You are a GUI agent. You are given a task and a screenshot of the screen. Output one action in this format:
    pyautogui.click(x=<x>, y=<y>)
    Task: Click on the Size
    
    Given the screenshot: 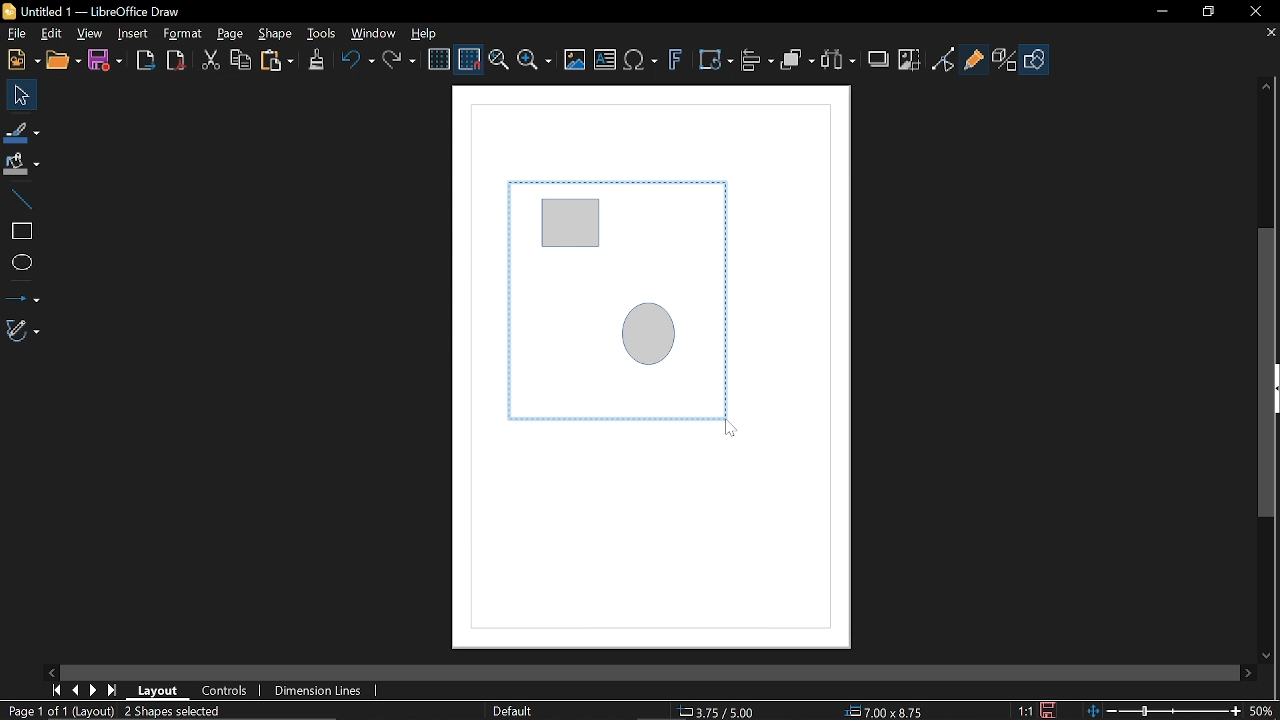 What is the action you would take?
    pyautogui.click(x=891, y=712)
    